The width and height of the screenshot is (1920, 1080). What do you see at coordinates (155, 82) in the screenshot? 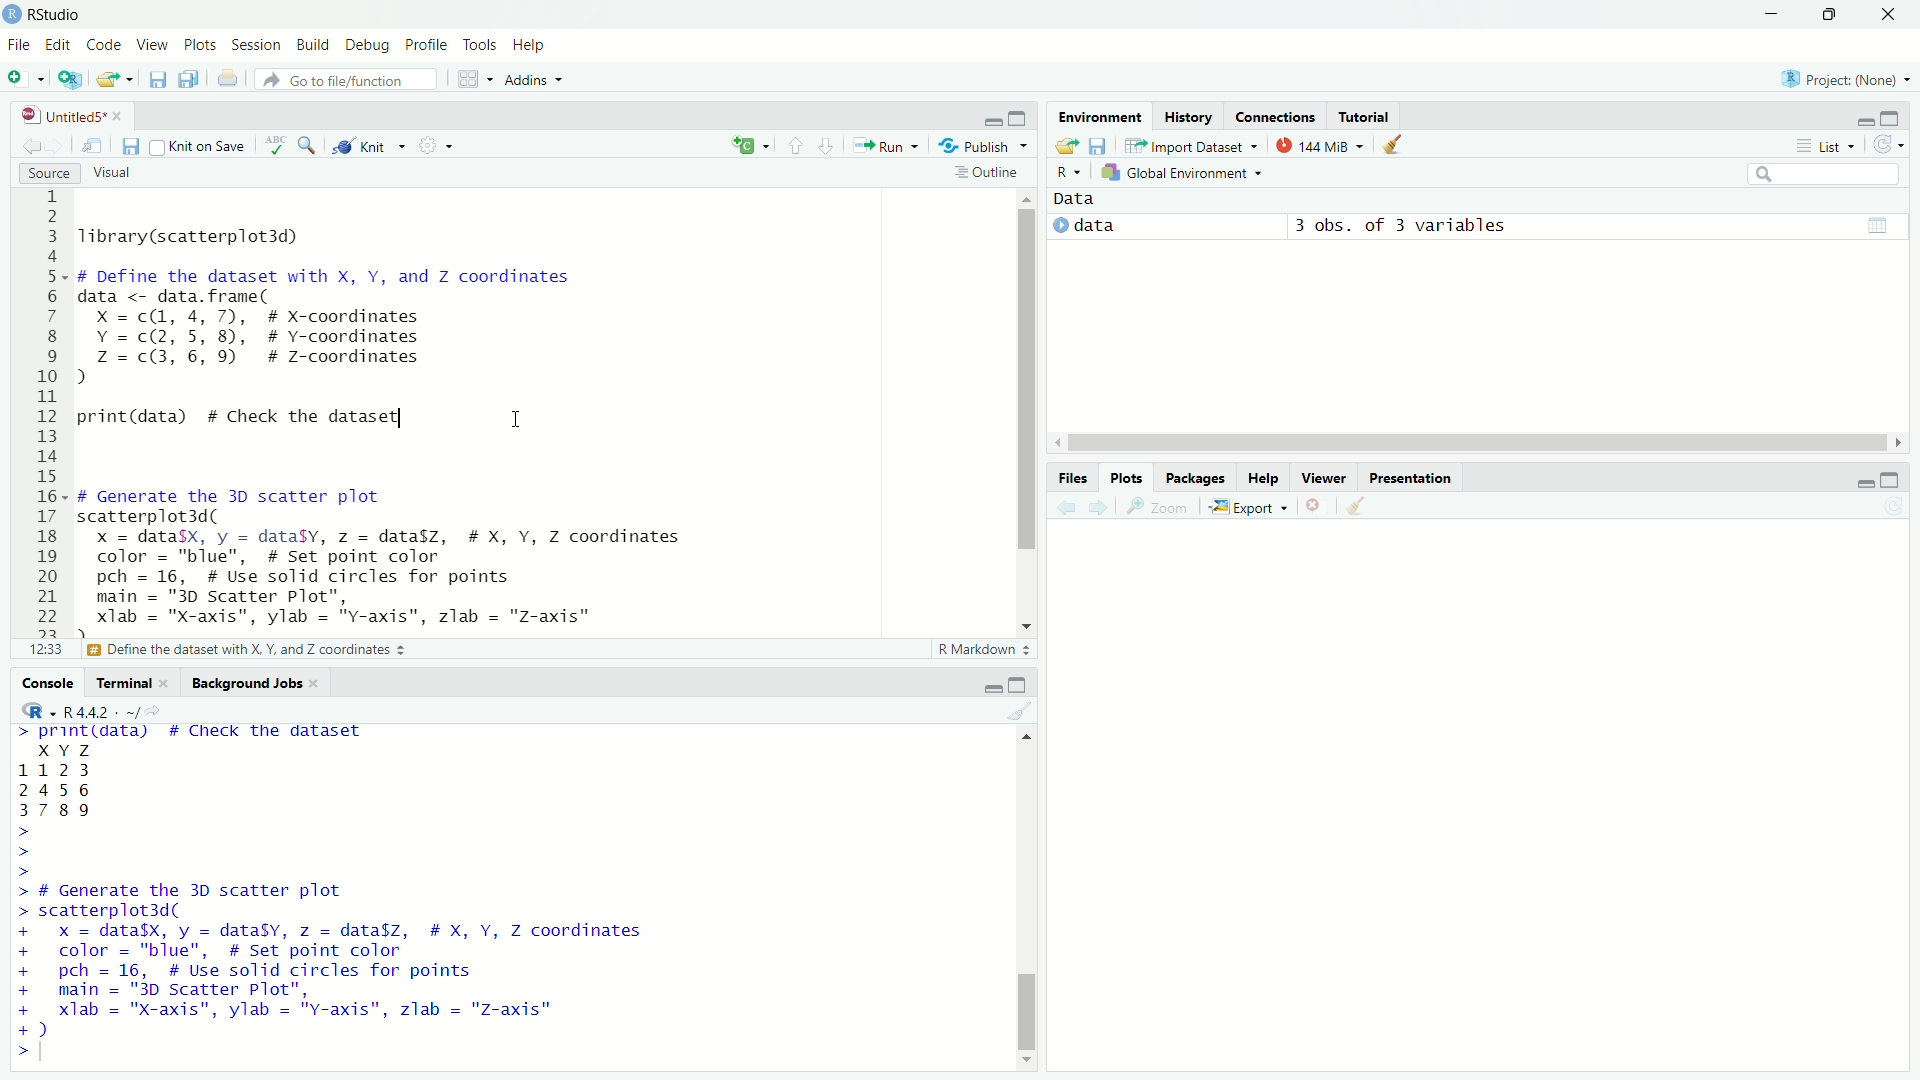
I see `save current document` at bounding box center [155, 82].